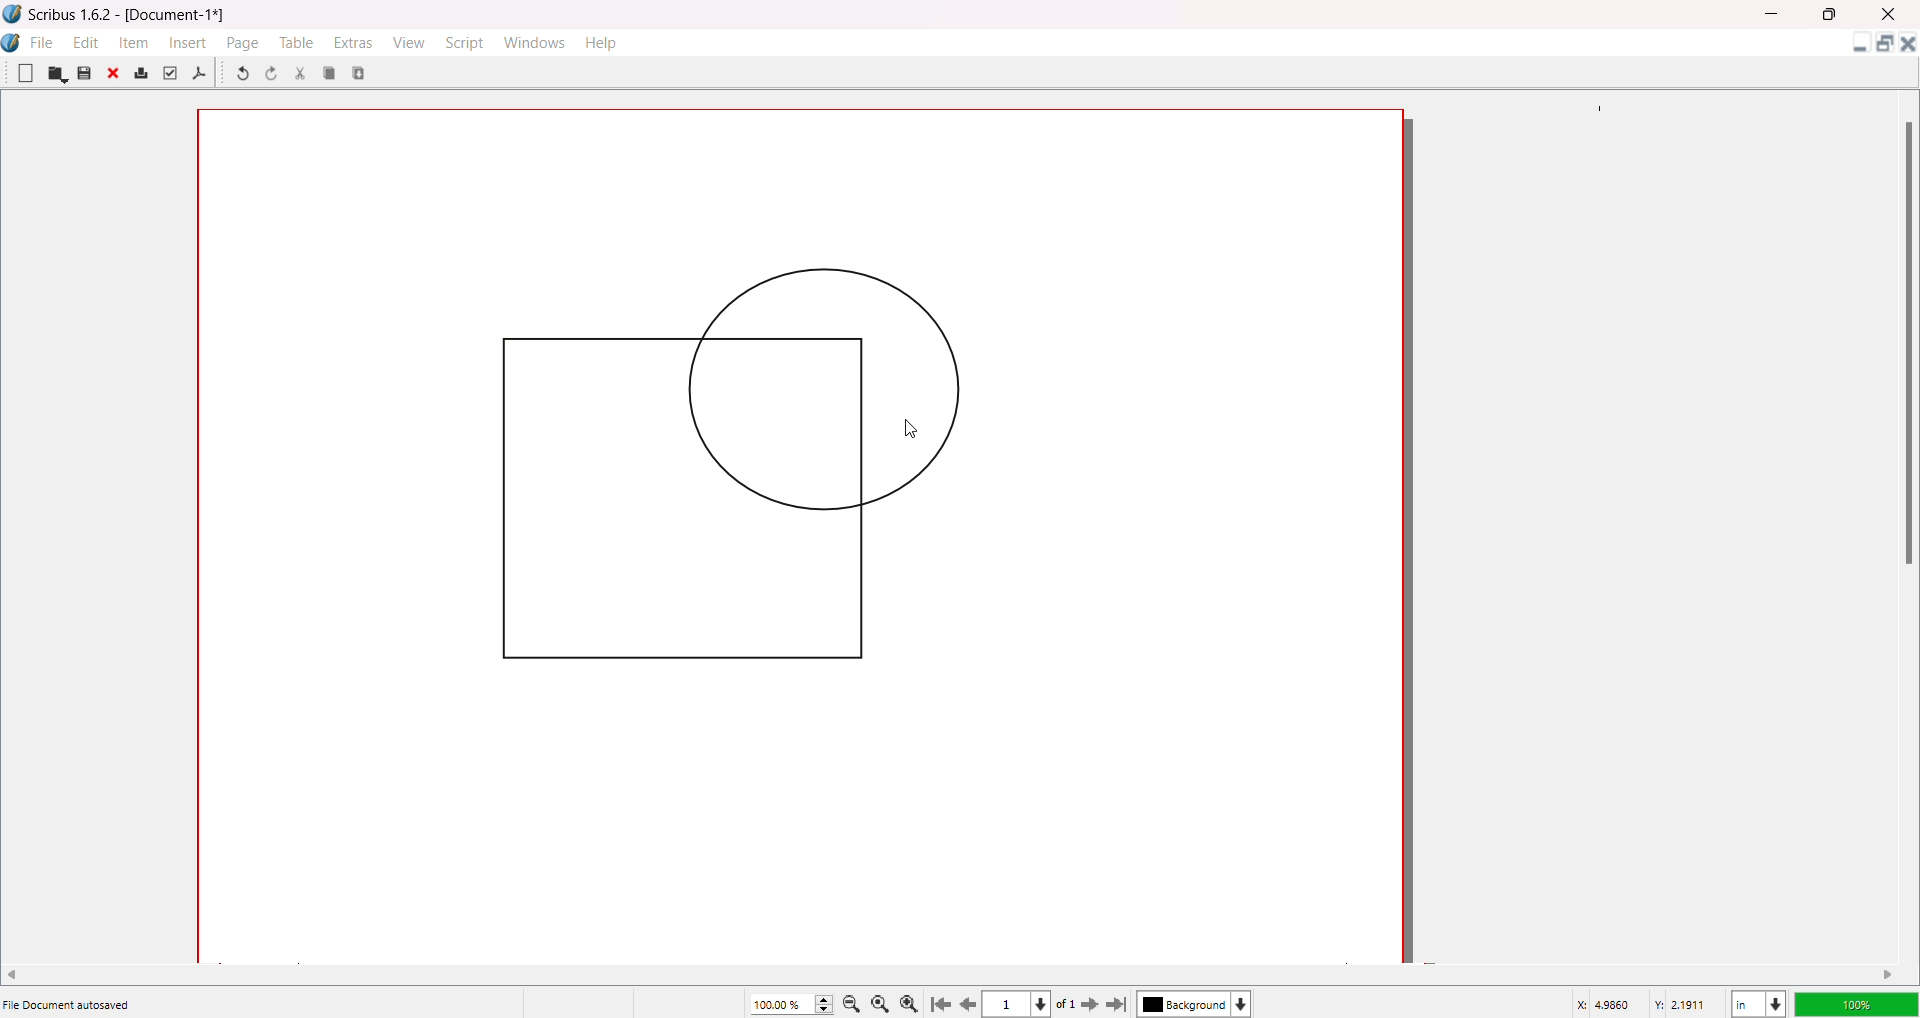 The width and height of the screenshot is (1920, 1018). Describe the element at coordinates (57, 74) in the screenshot. I see `Open` at that location.